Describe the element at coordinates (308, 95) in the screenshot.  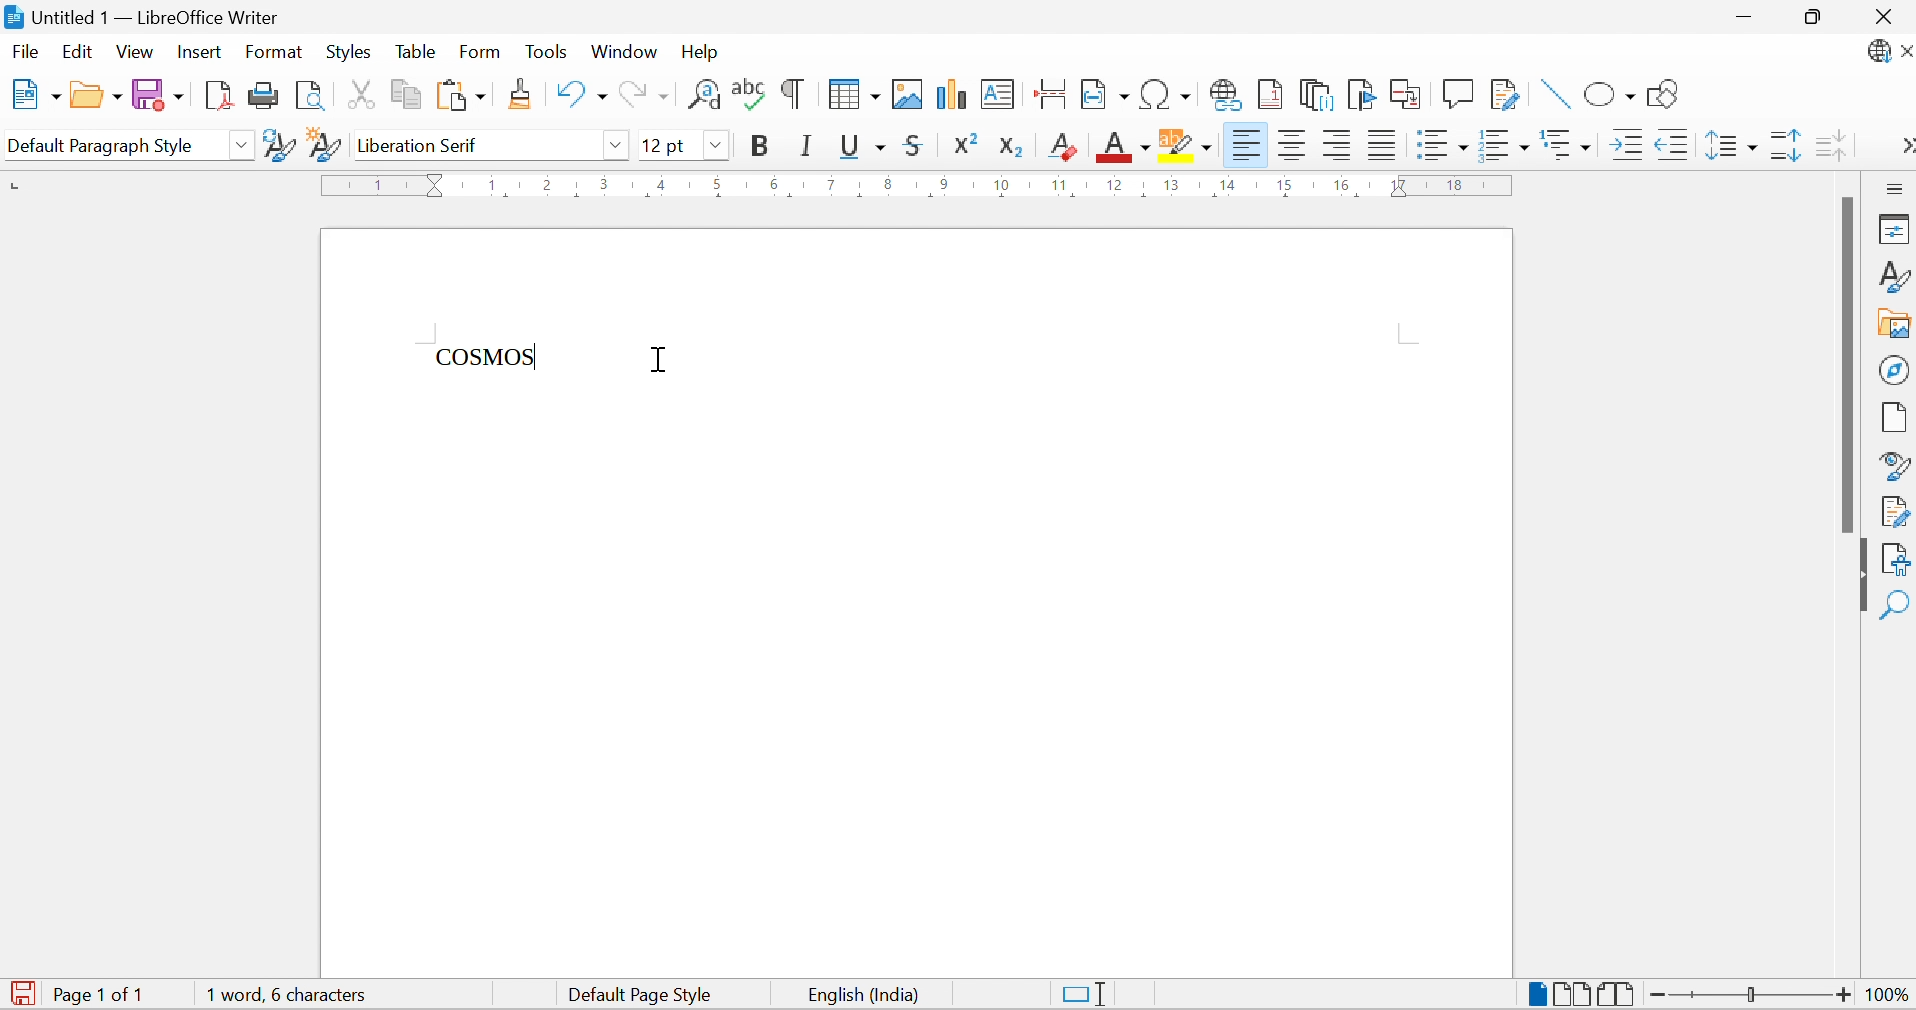
I see `Toggle Print Preview` at that location.